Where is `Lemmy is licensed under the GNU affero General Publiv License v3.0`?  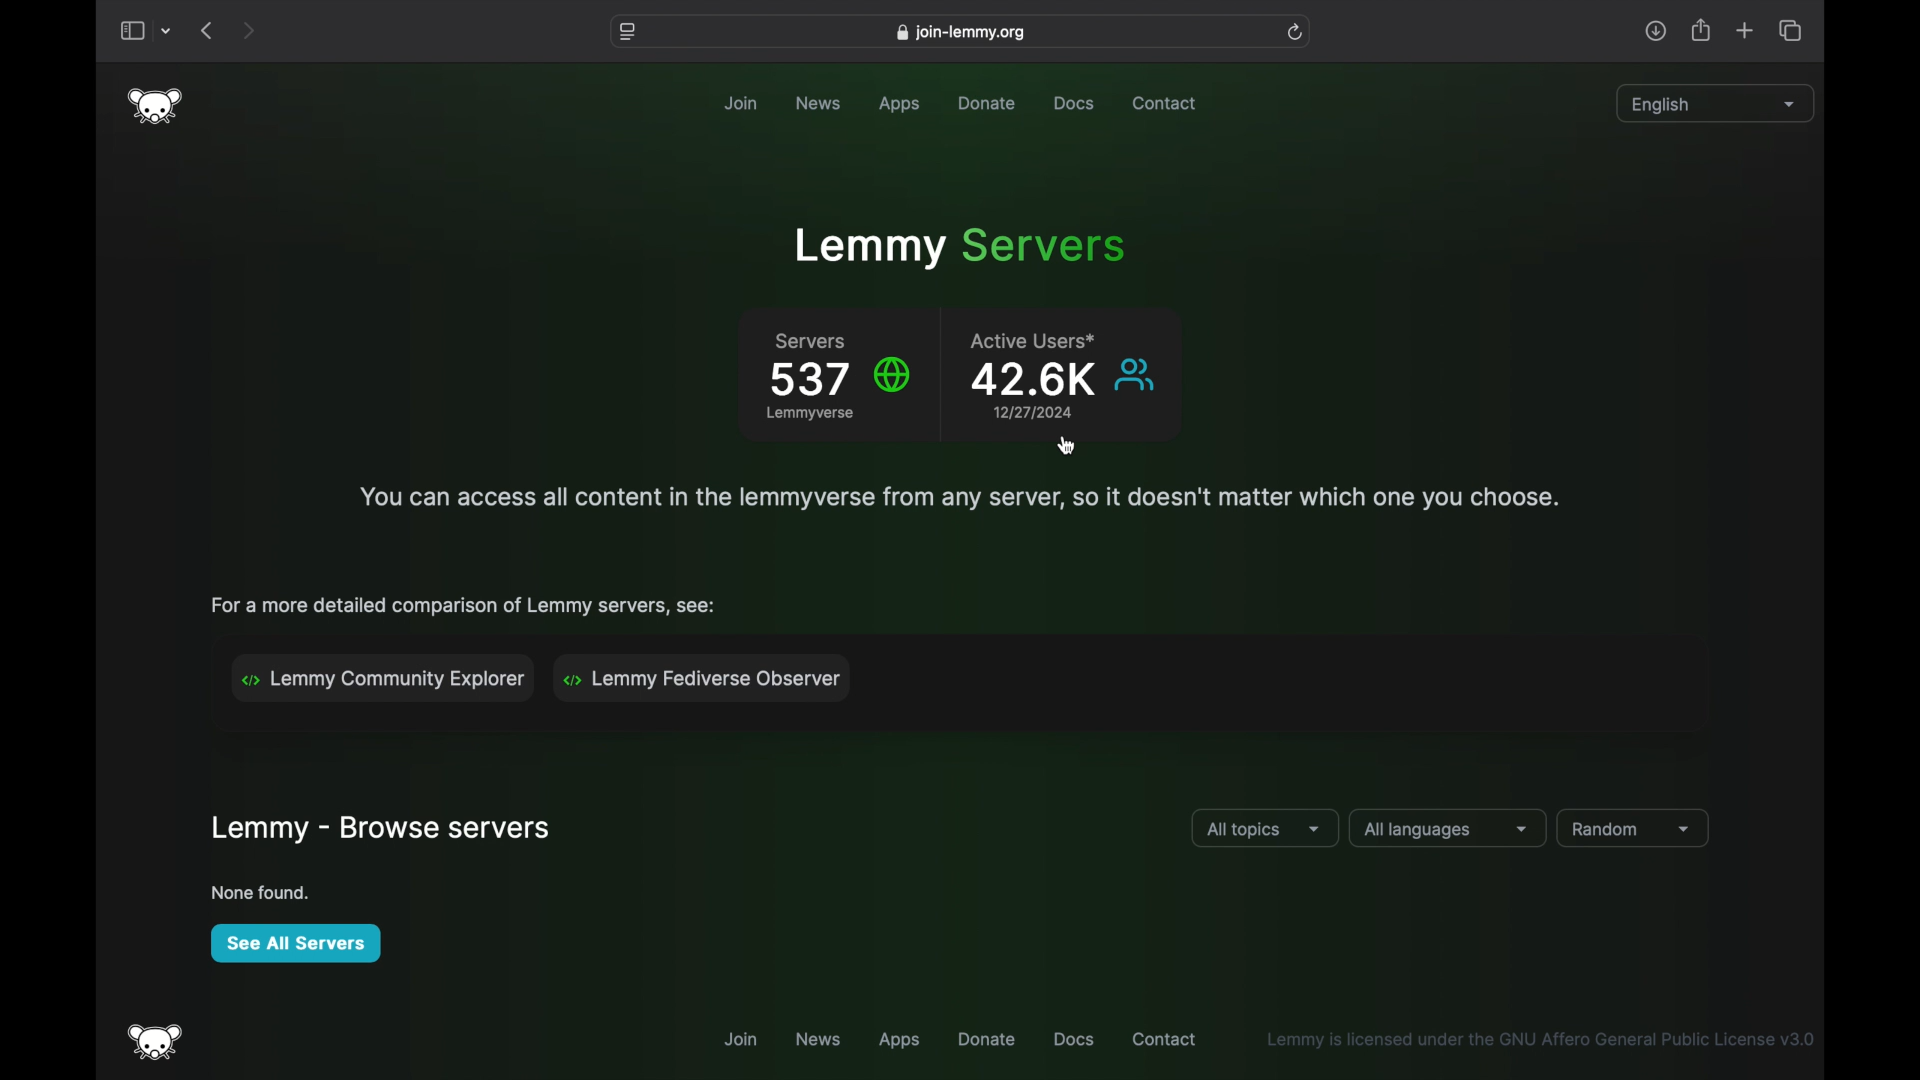 Lemmy is licensed under the GNU affero General Publiv License v3.0 is located at coordinates (1538, 1039).